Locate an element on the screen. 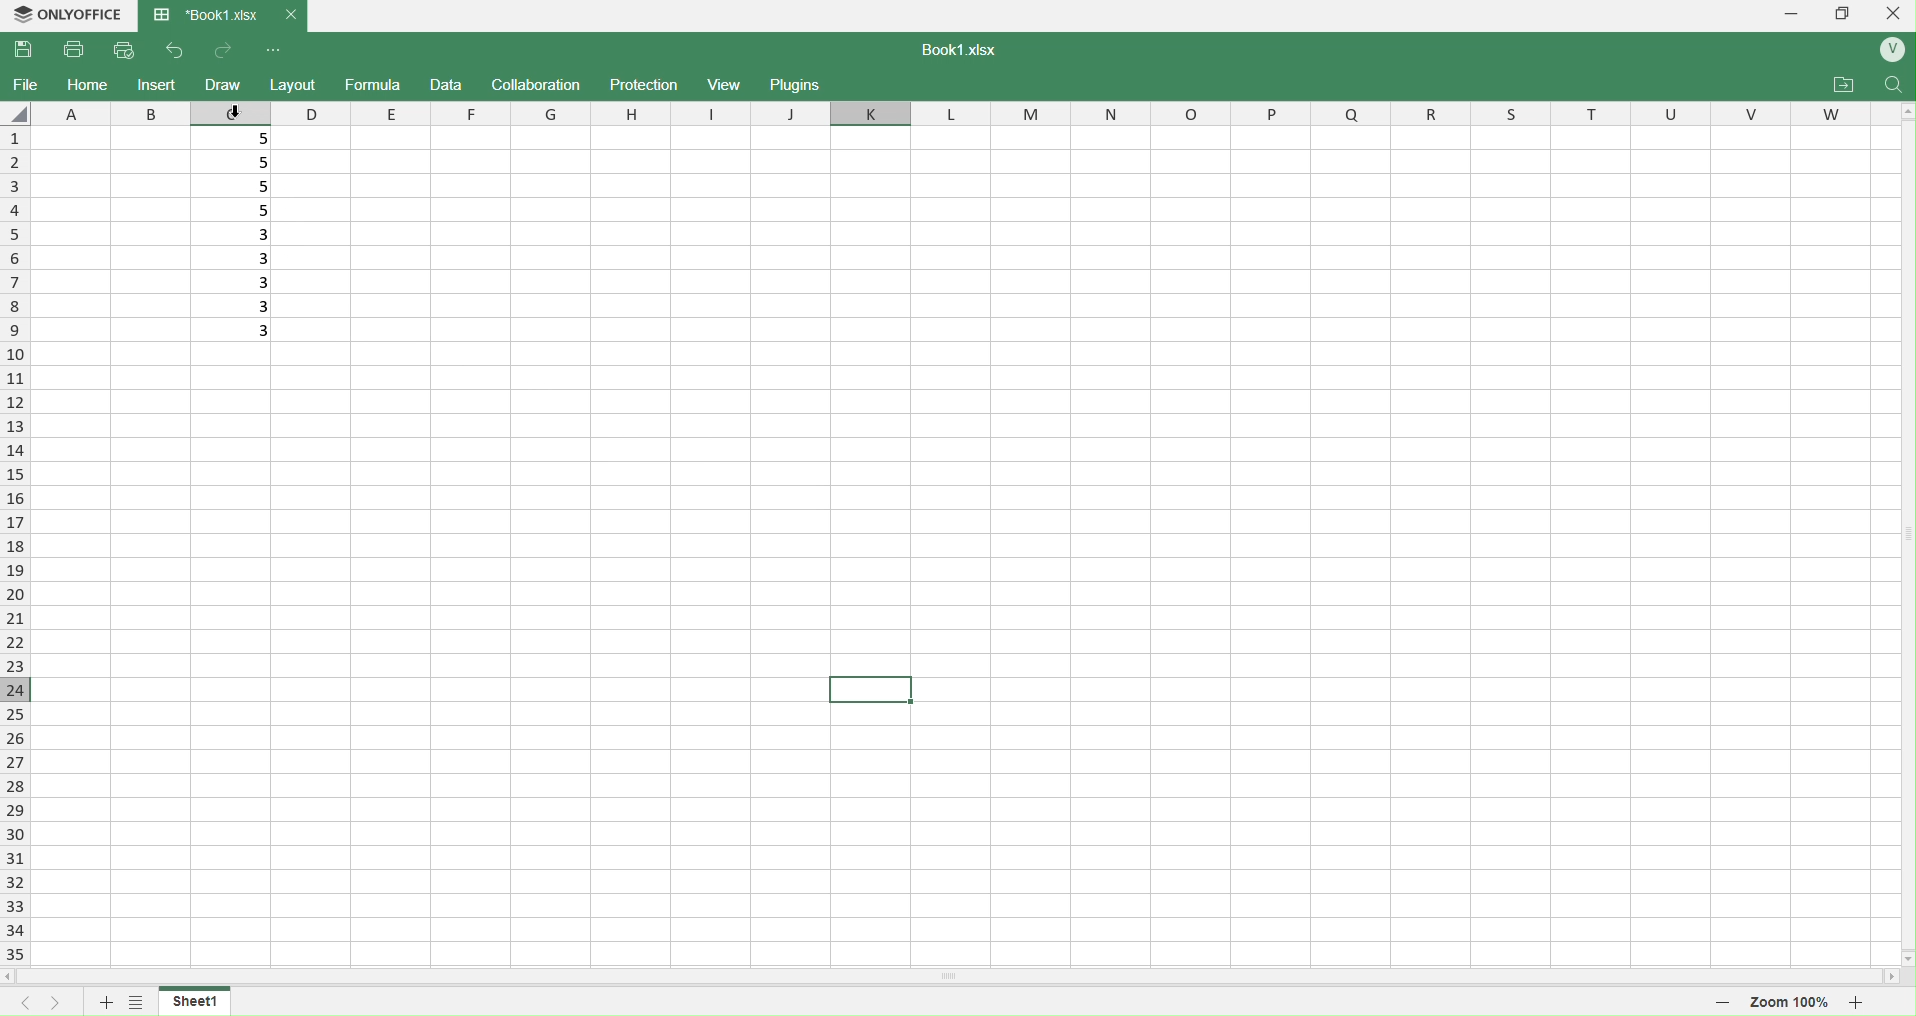  5 is located at coordinates (241, 212).